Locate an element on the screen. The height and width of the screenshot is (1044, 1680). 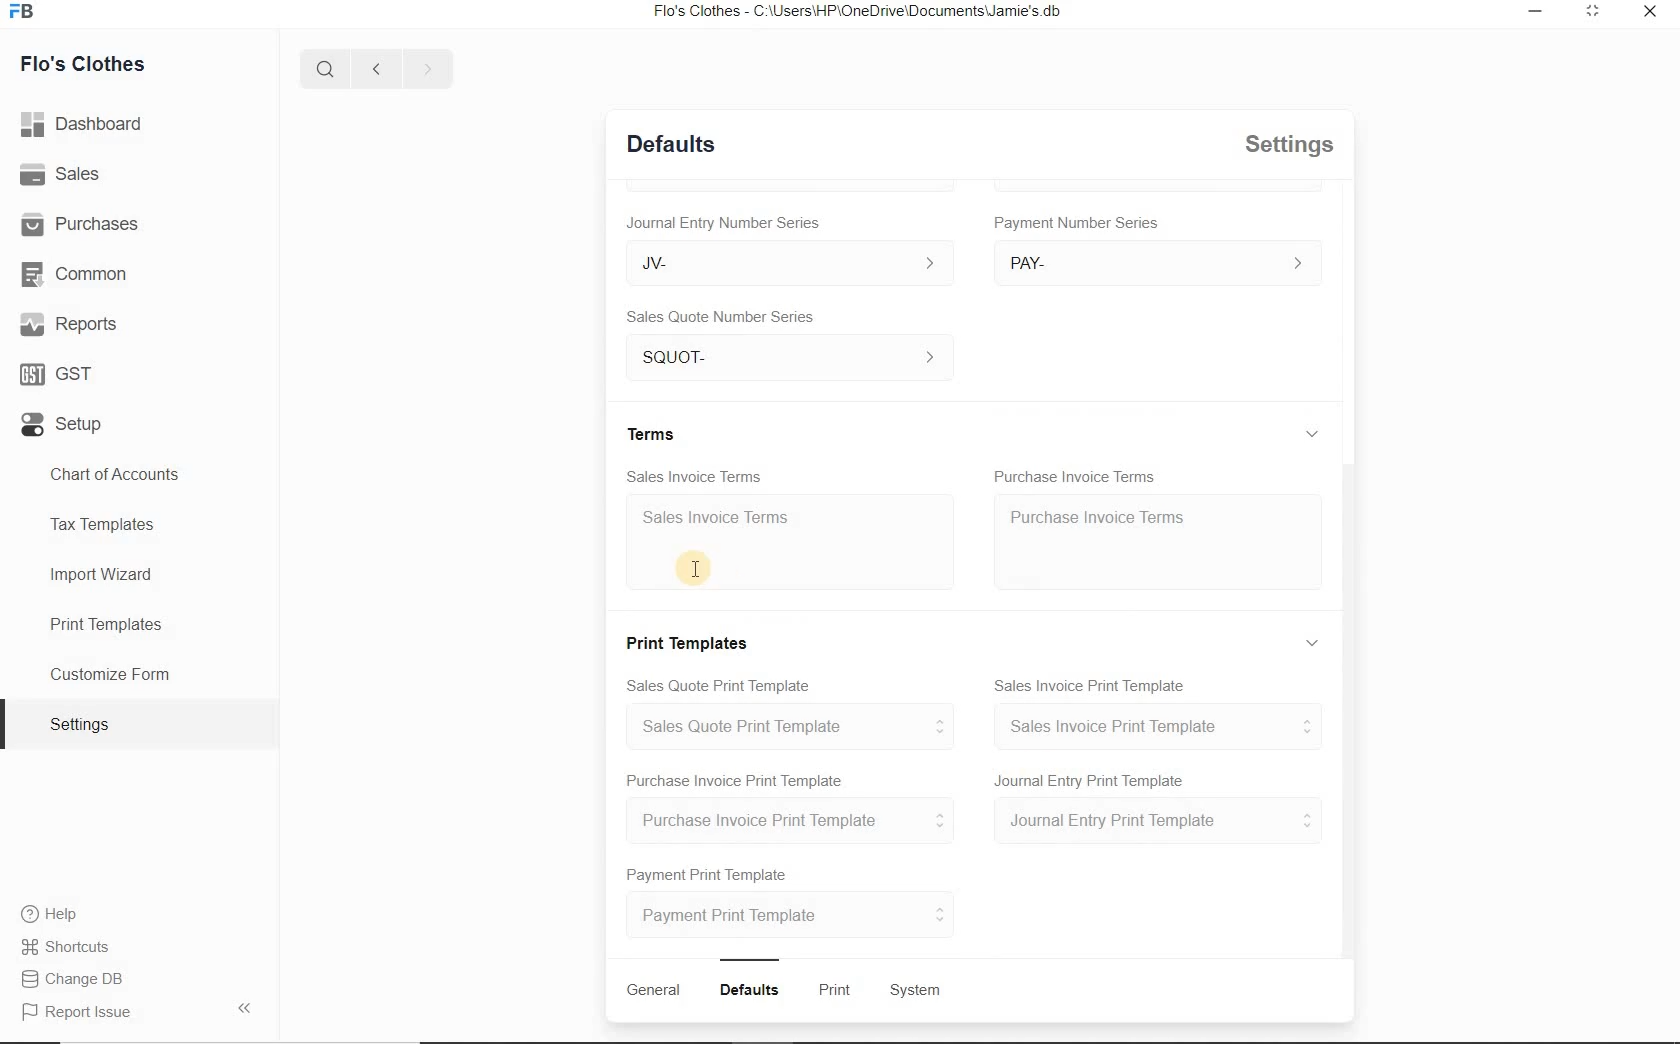
Defaults is located at coordinates (749, 990).